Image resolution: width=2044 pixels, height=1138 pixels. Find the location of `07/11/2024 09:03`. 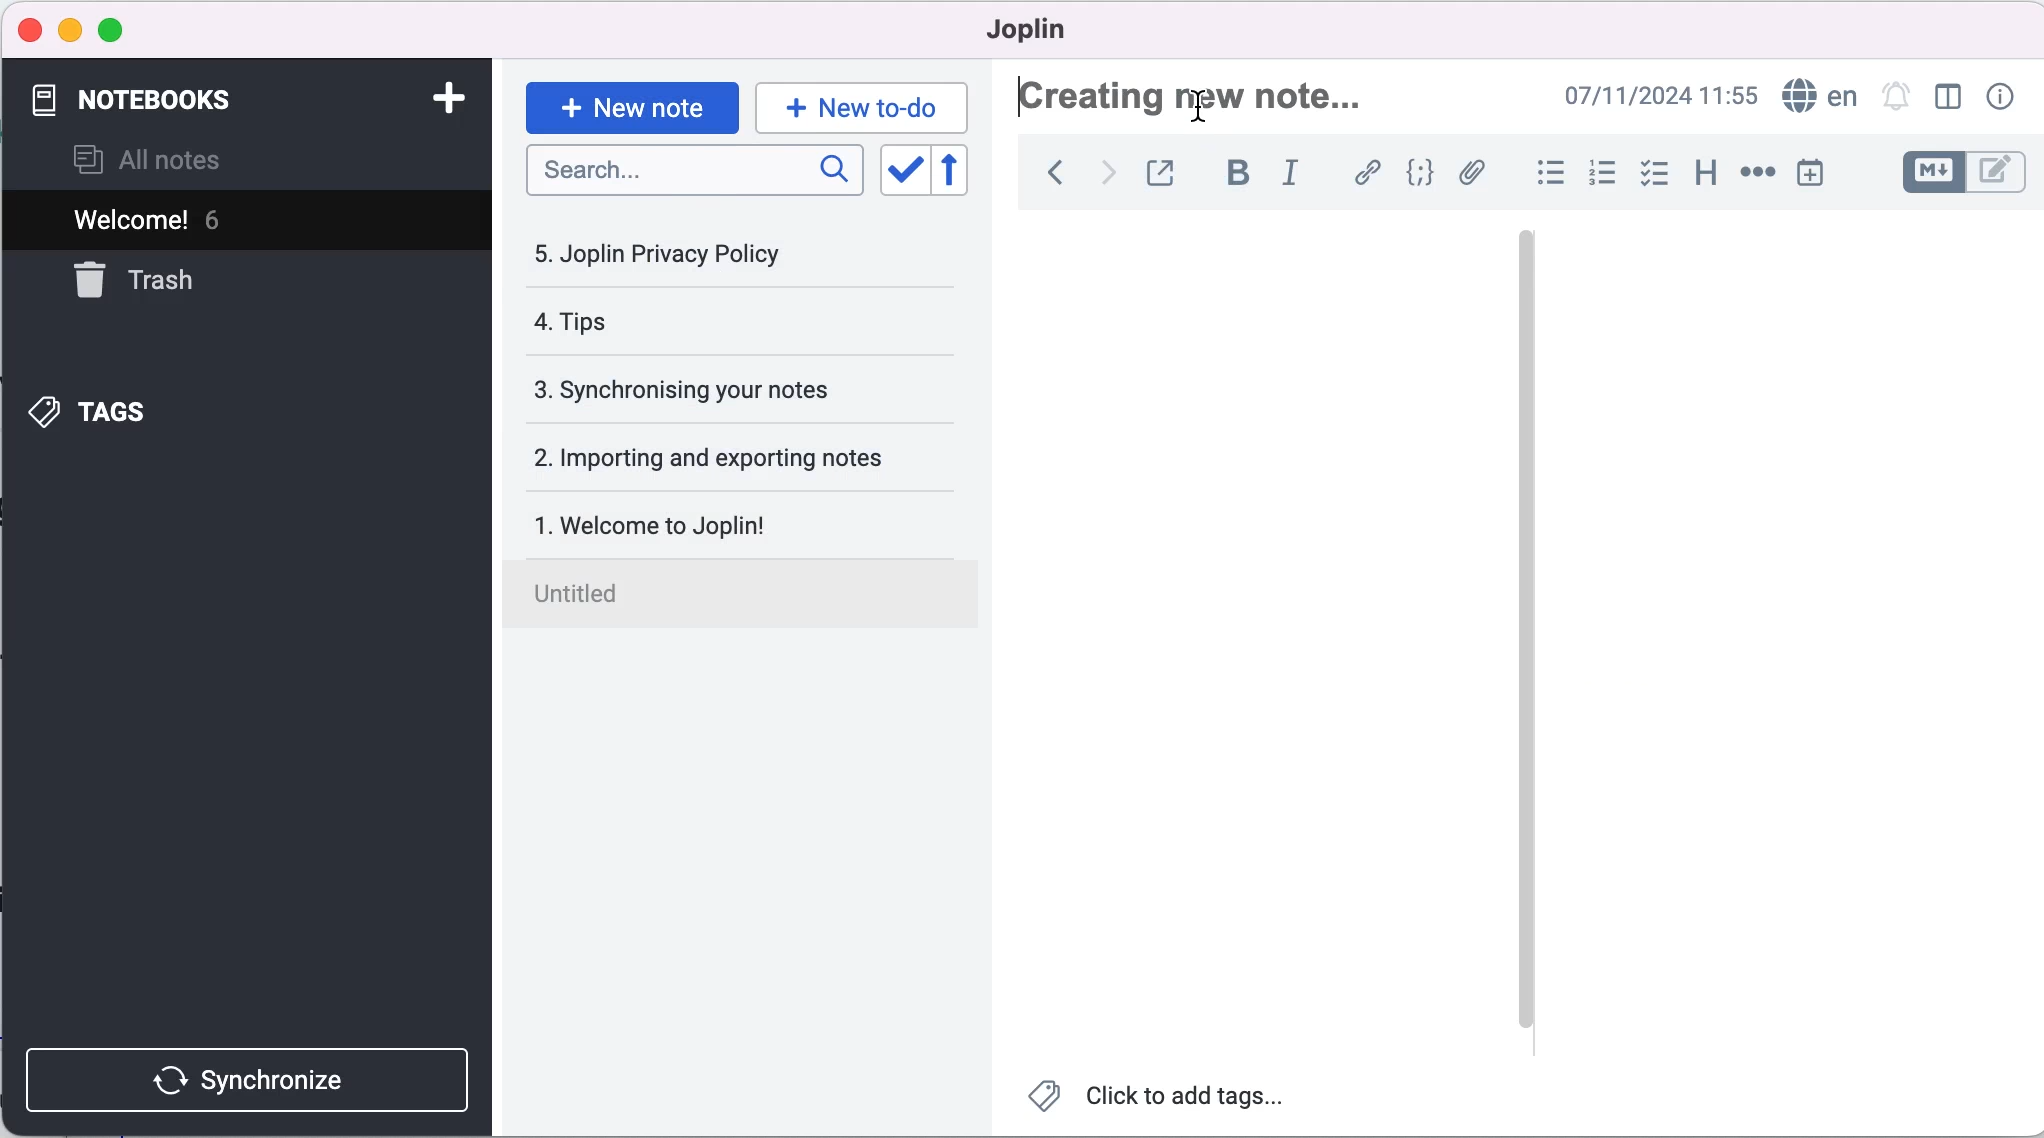

07/11/2024 09:03 is located at coordinates (1661, 96).